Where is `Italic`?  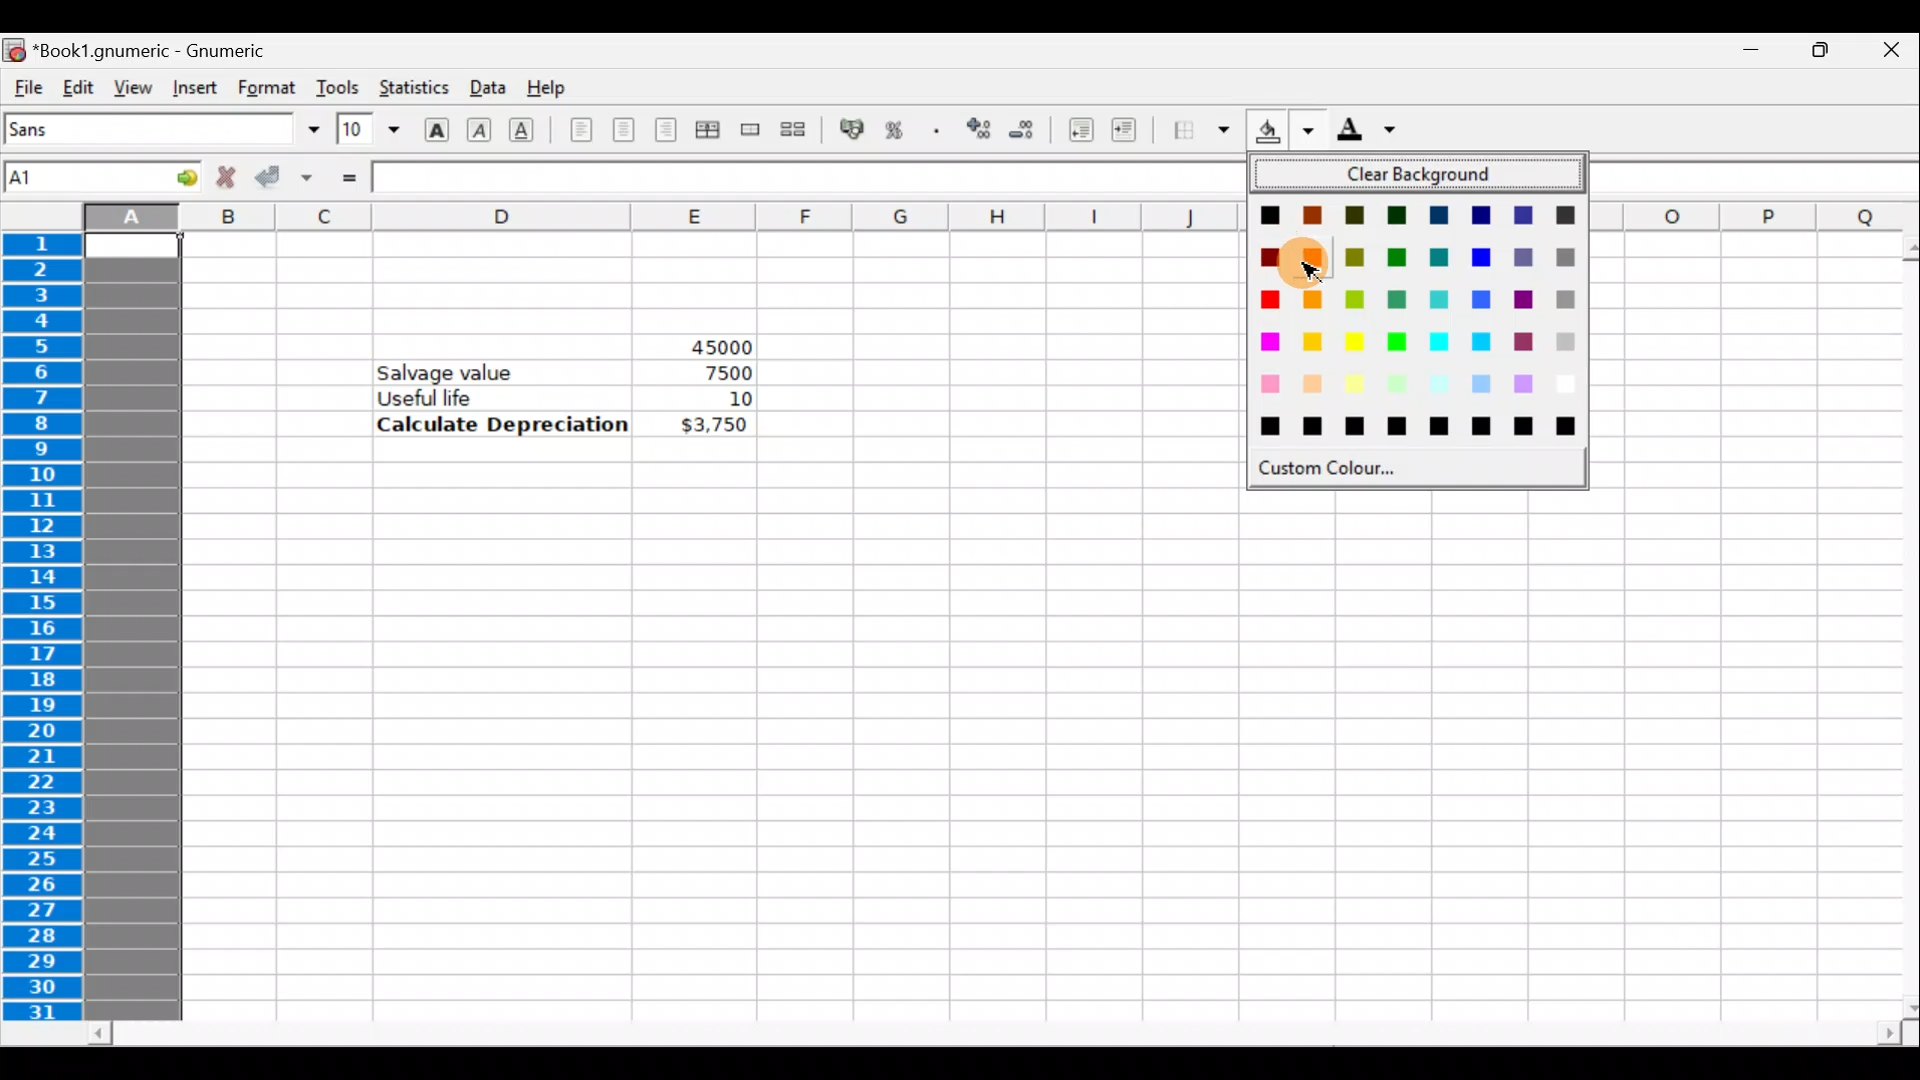 Italic is located at coordinates (482, 127).